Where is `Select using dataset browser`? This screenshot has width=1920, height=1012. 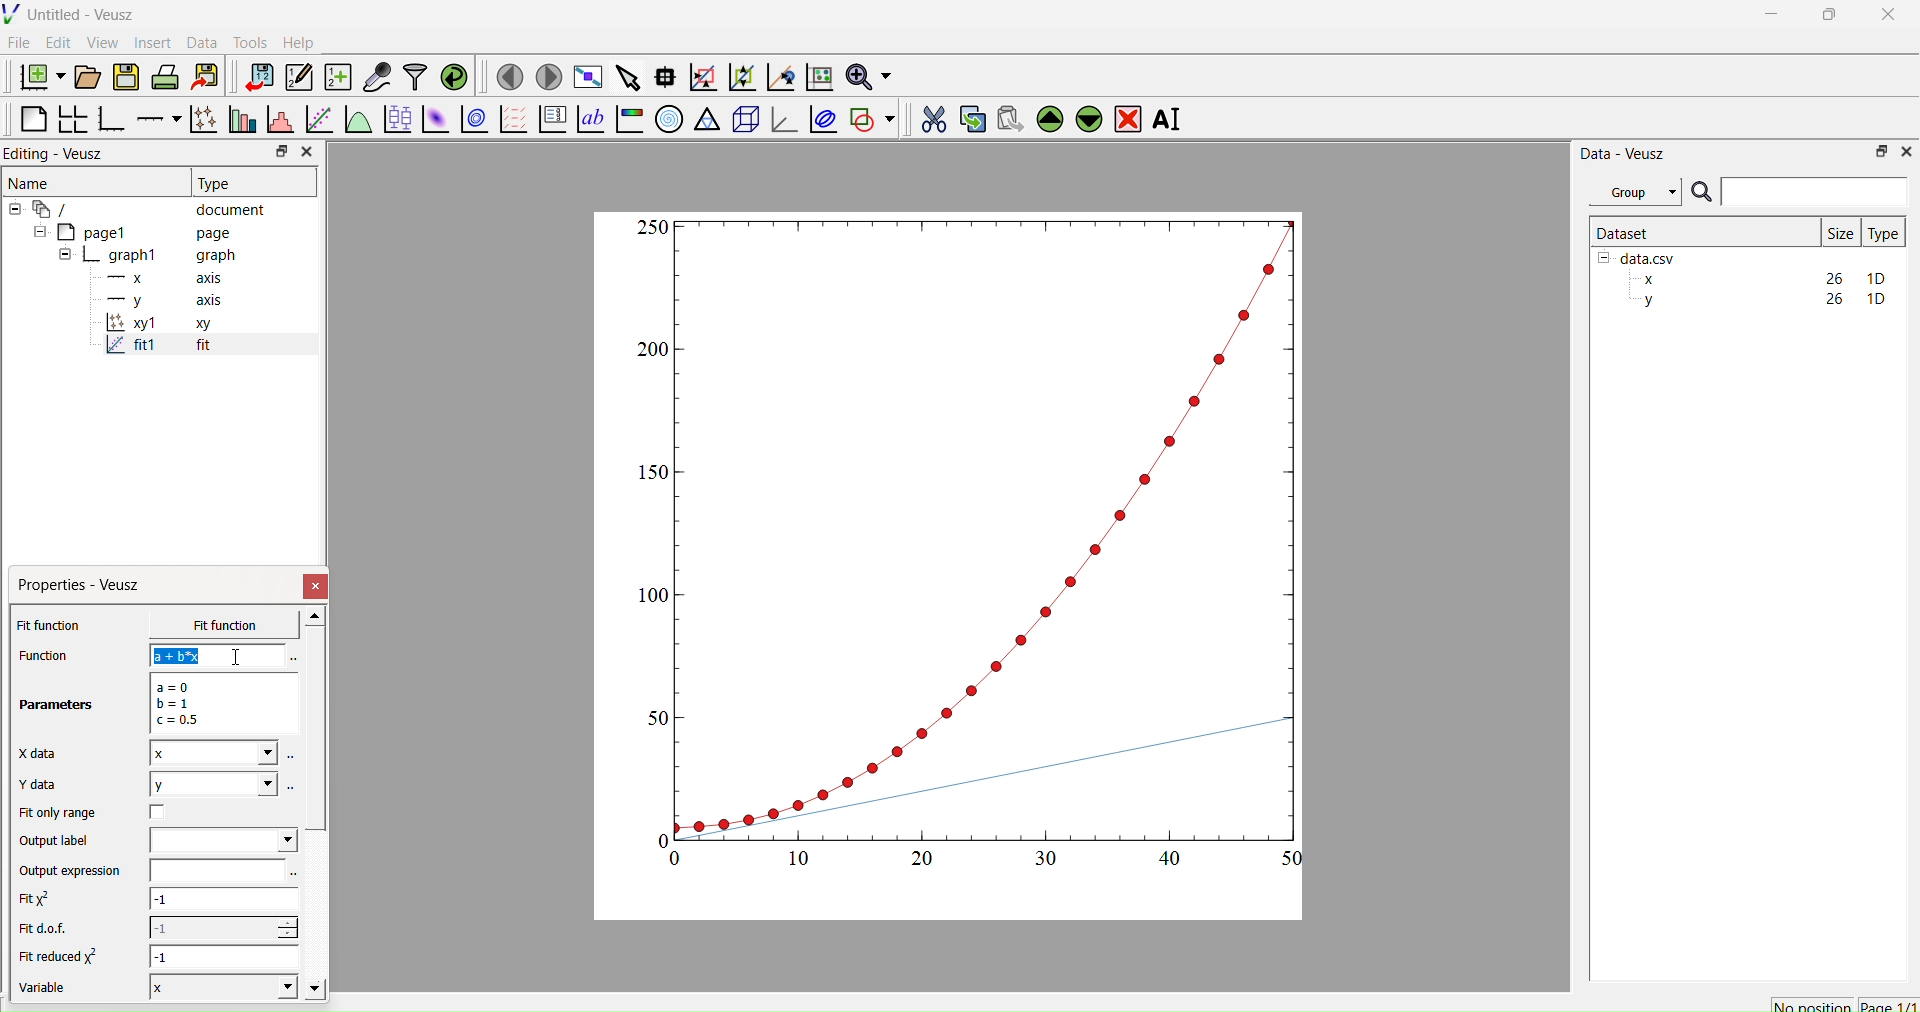 Select using dataset browser is located at coordinates (291, 659).